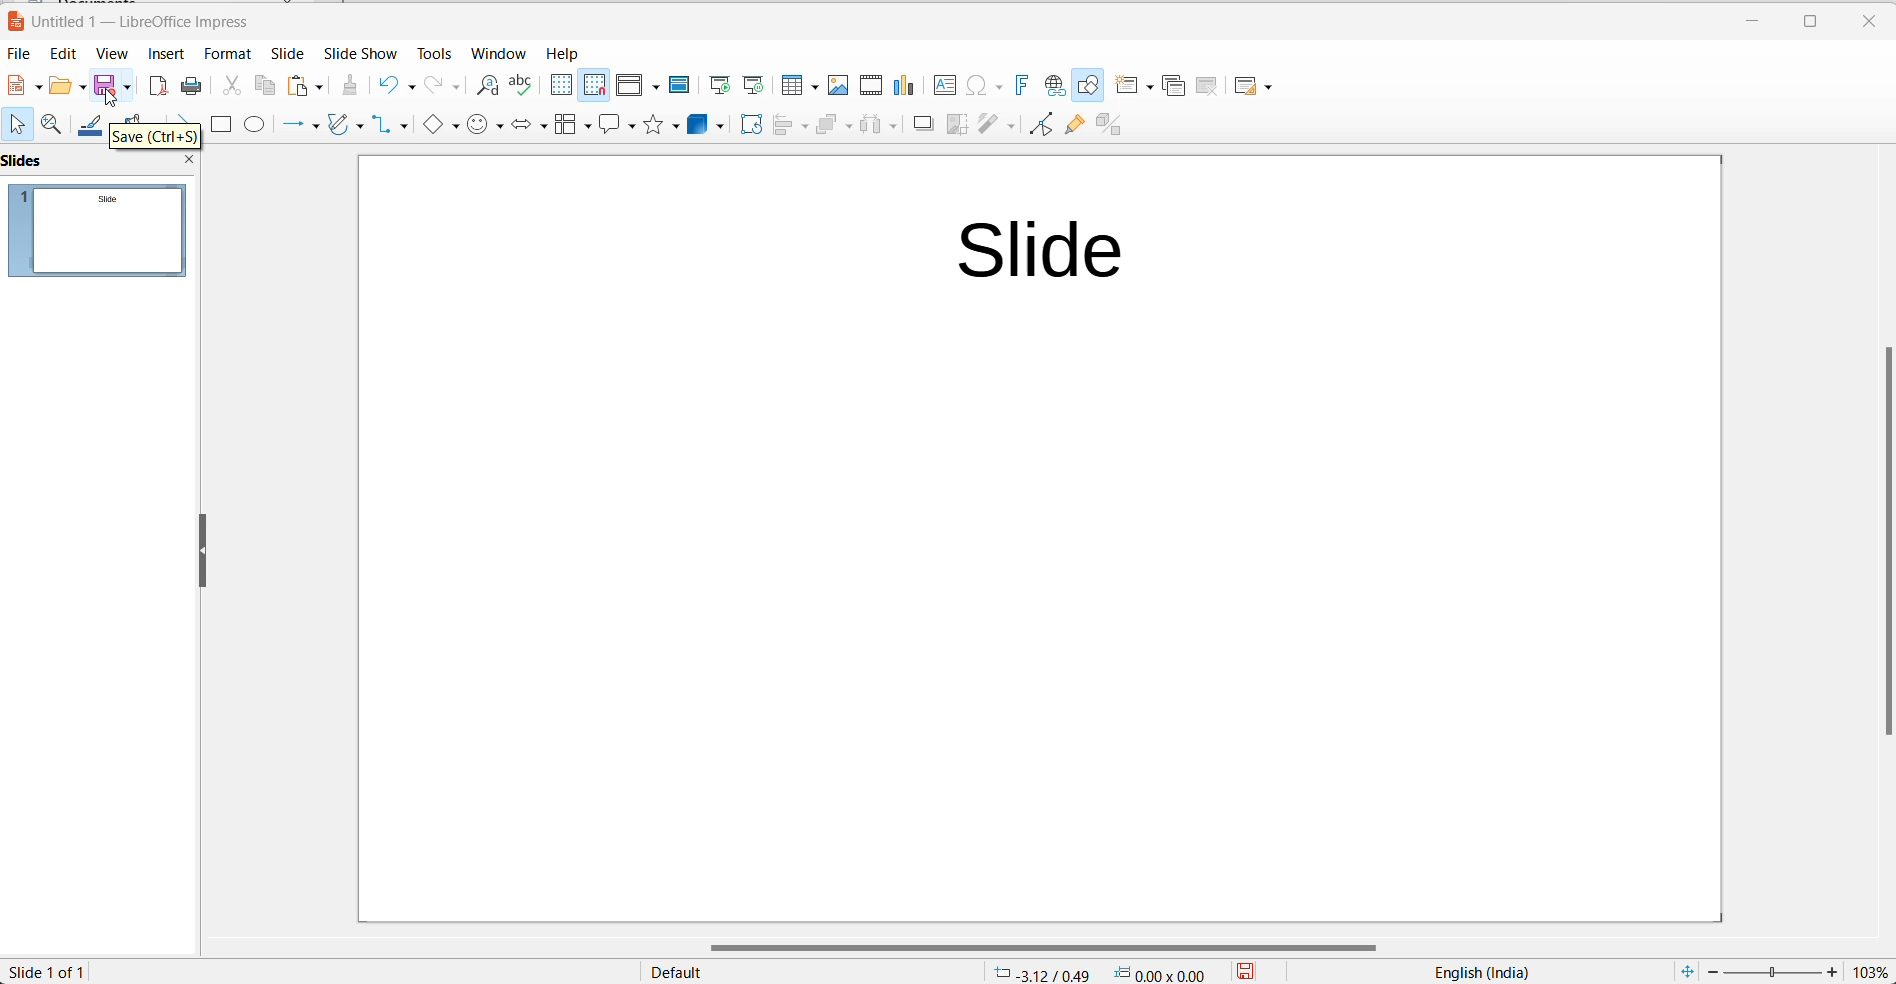  What do you see at coordinates (391, 86) in the screenshot?
I see `Undo` at bounding box center [391, 86].